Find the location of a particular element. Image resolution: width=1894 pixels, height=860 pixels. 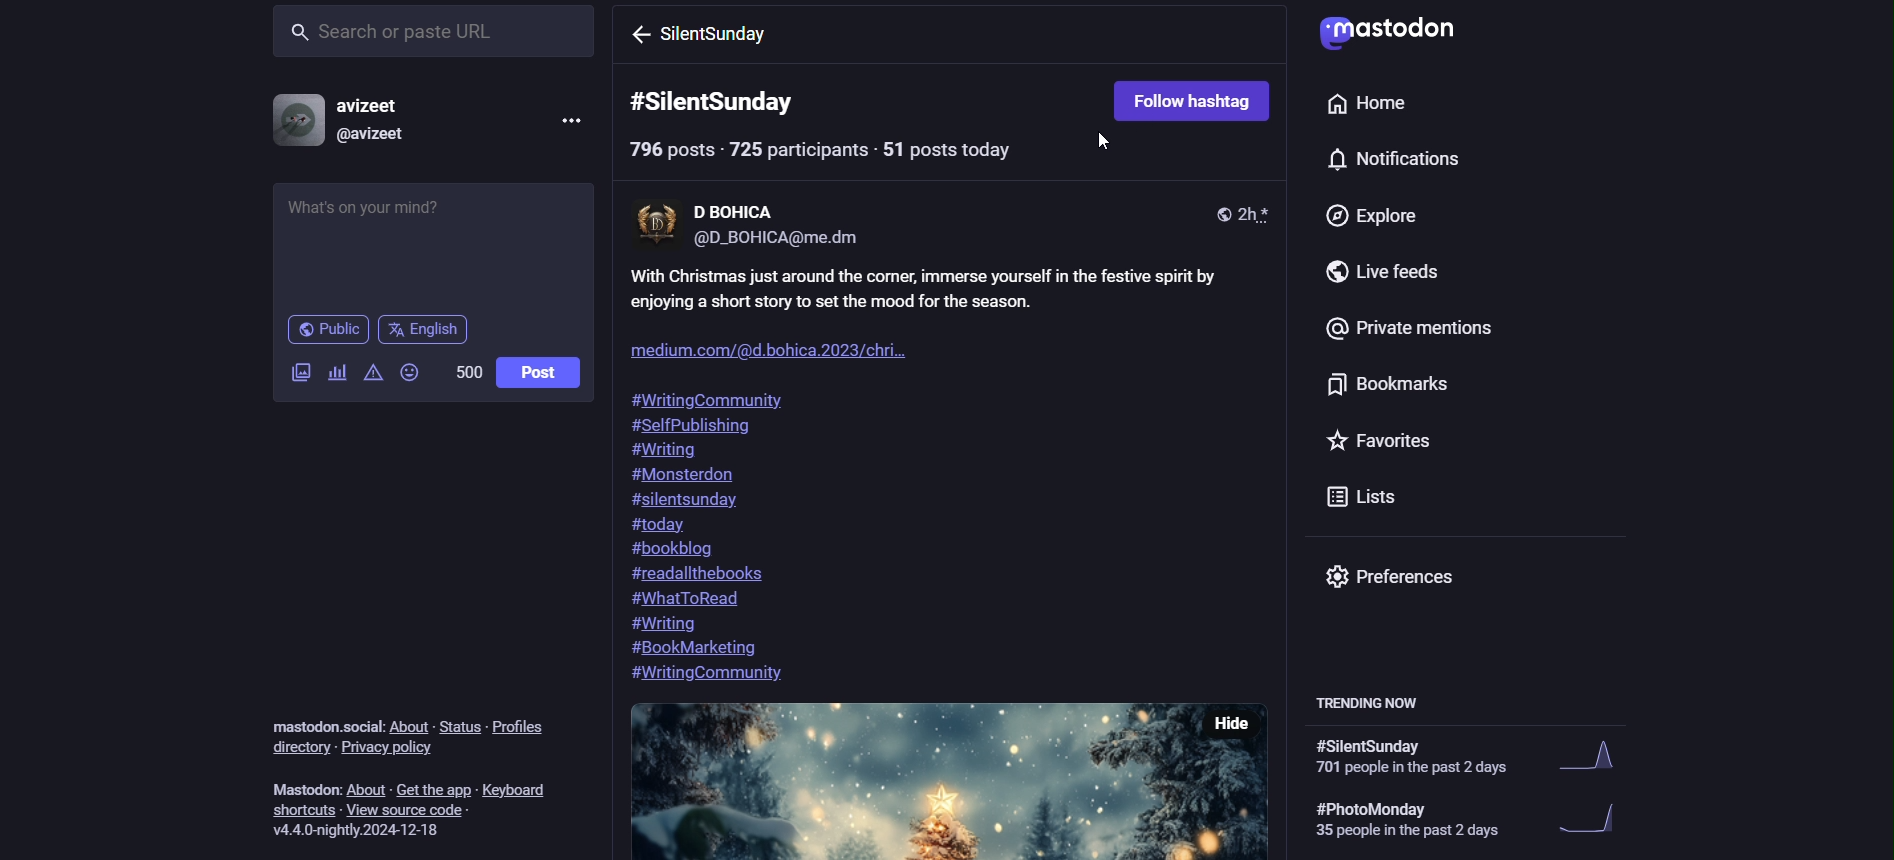

keyboard is located at coordinates (523, 790).